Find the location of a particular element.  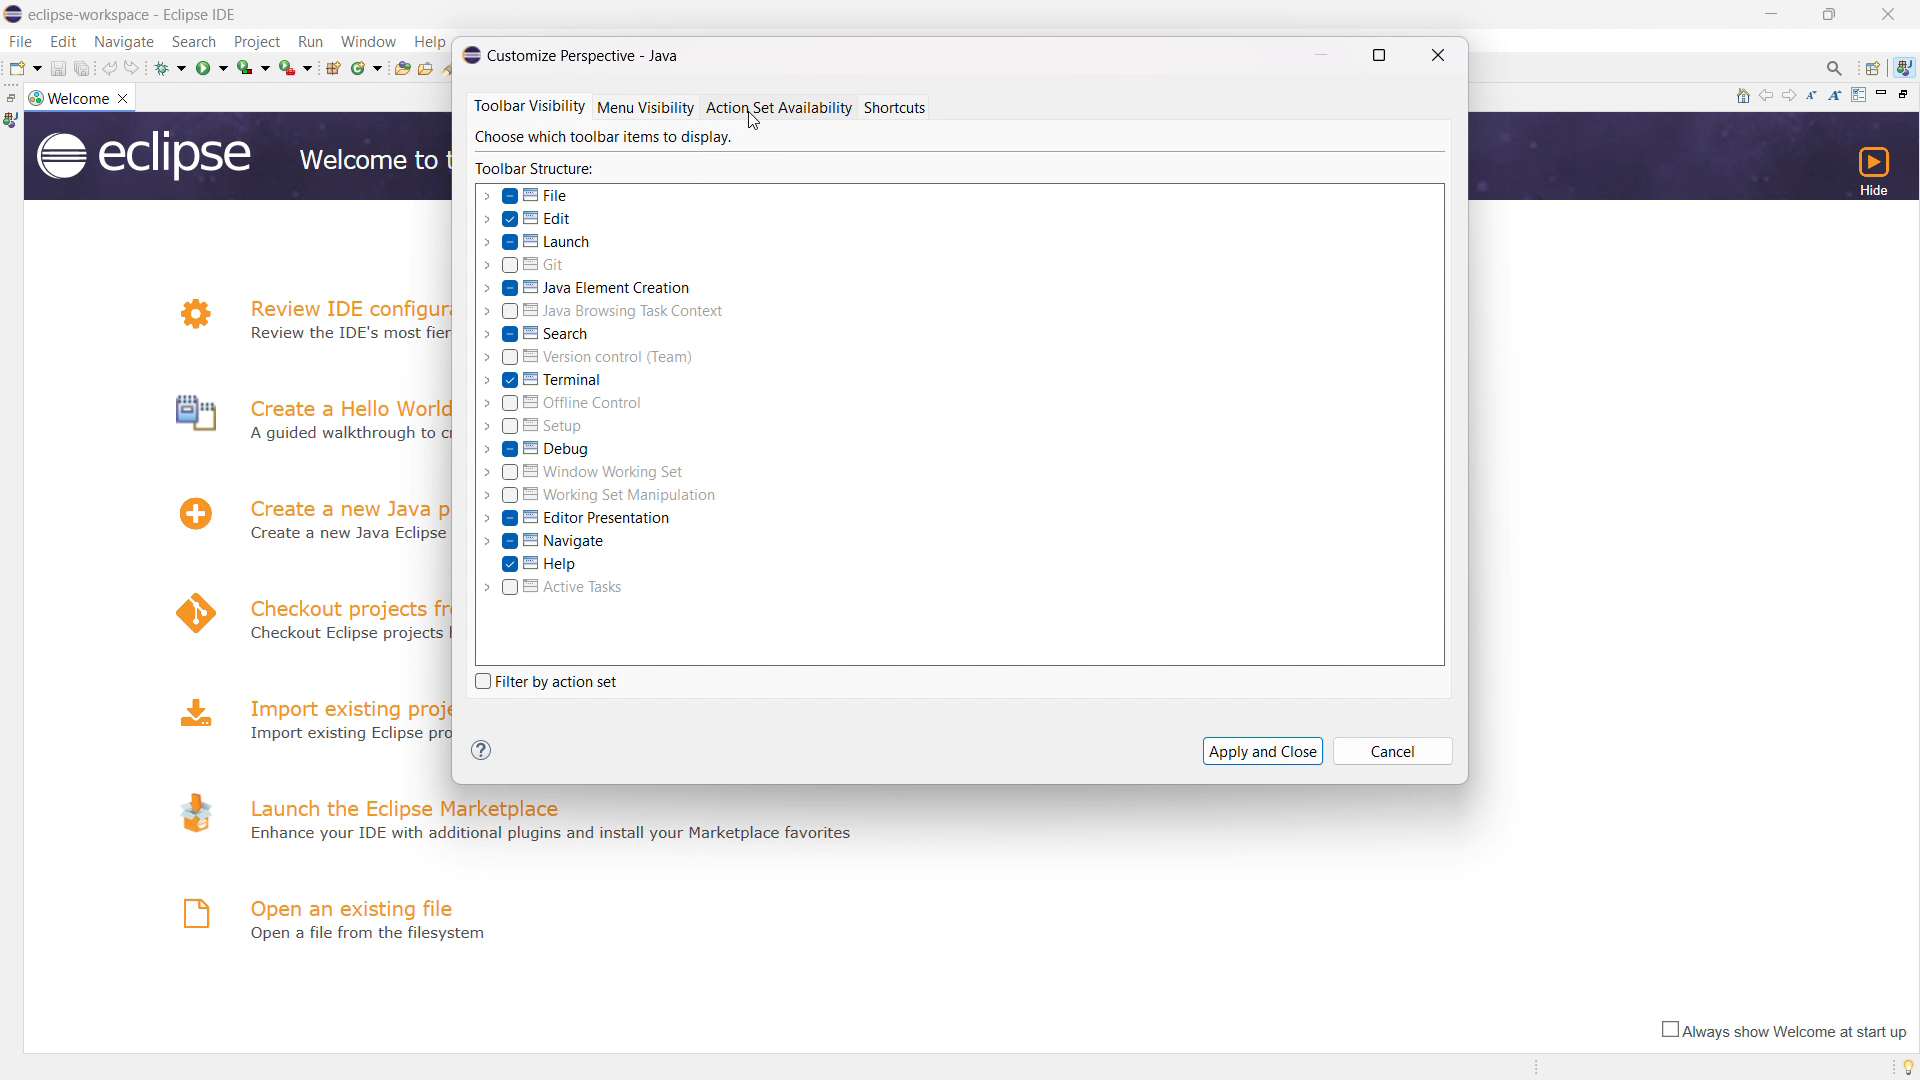

navigate to next topic is located at coordinates (1791, 96).